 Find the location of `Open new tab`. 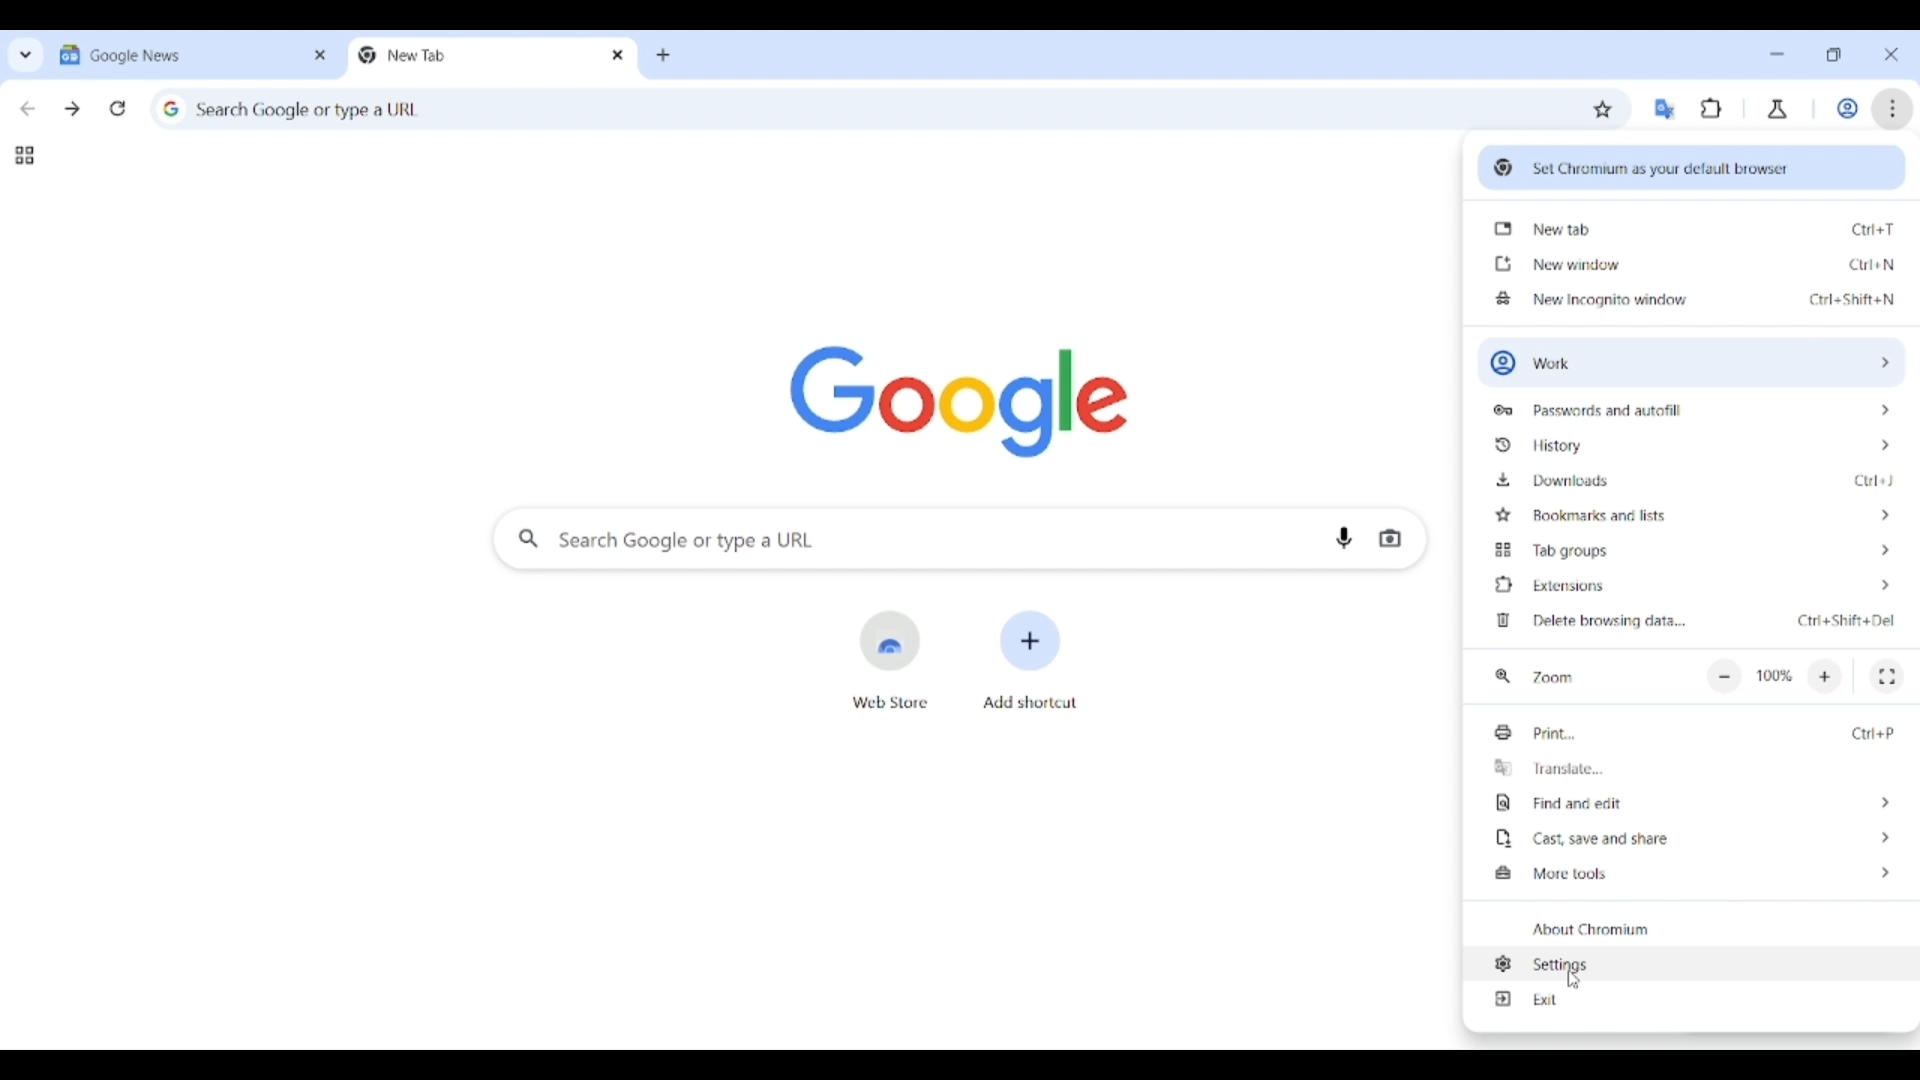

Open new tab is located at coordinates (1691, 228).